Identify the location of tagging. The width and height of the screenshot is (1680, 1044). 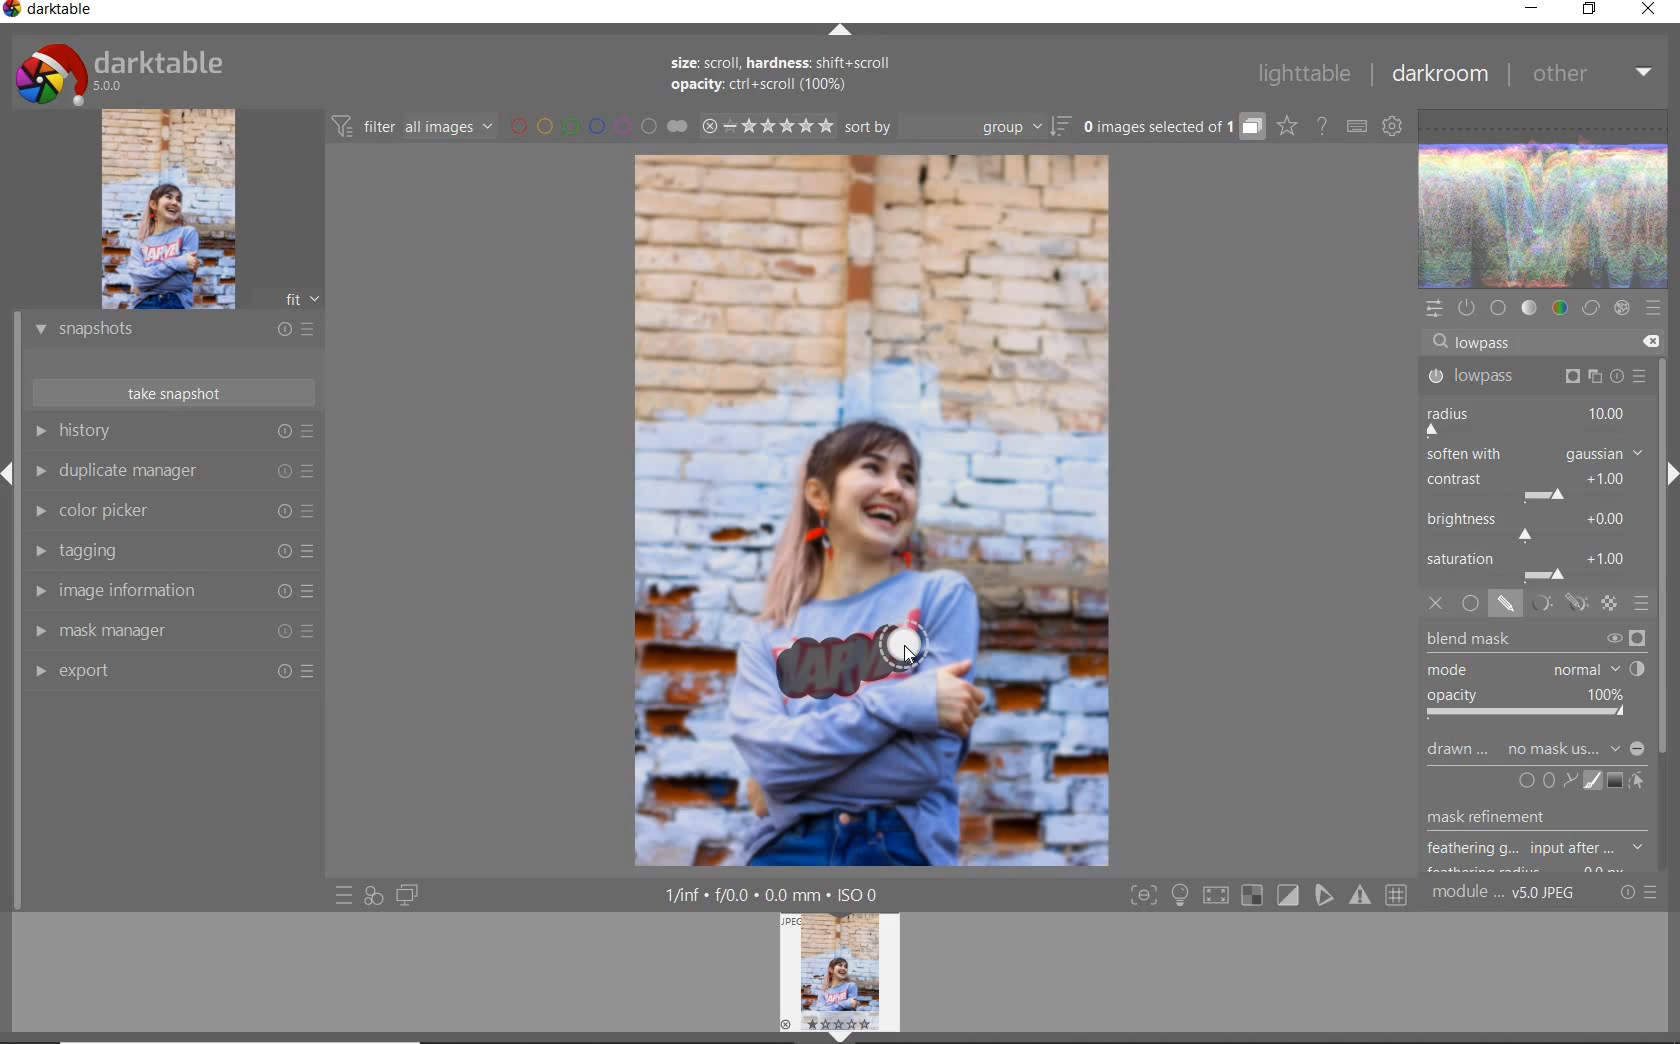
(173, 553).